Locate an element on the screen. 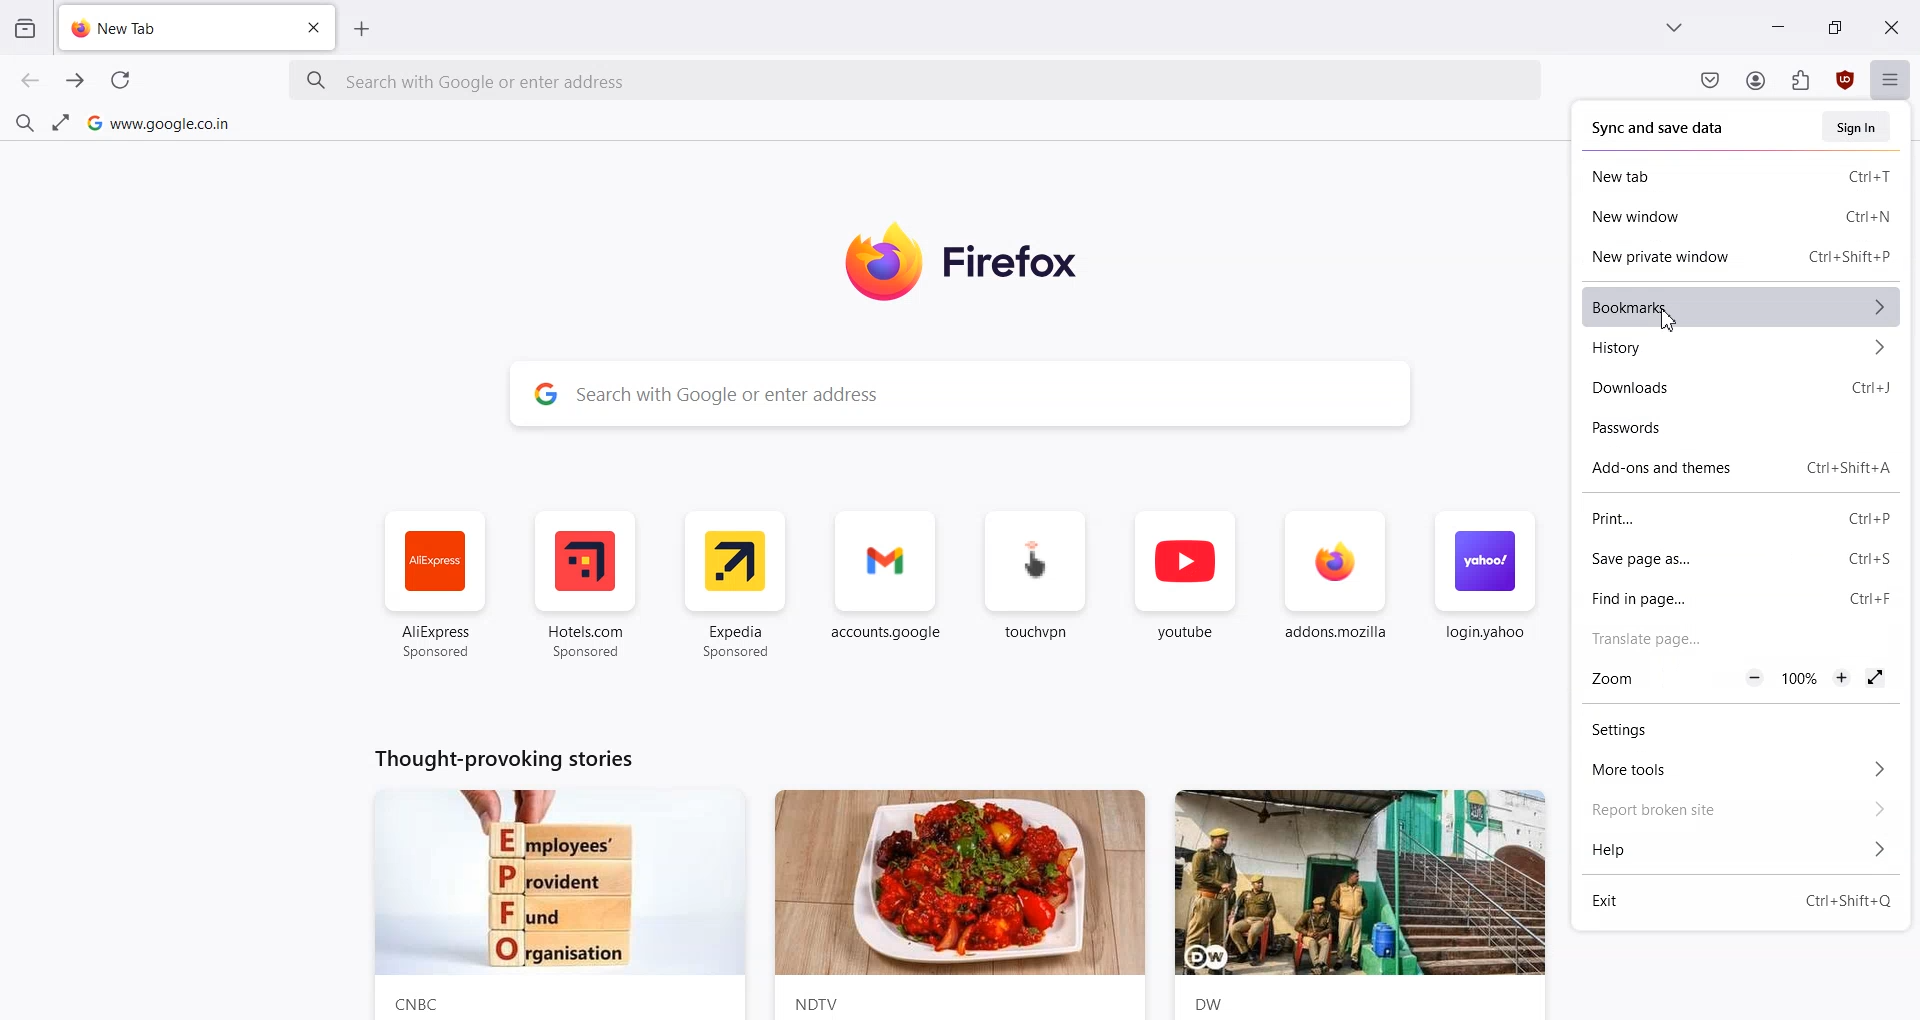 The width and height of the screenshot is (1920, 1020). Zoom percentage is located at coordinates (1799, 677).